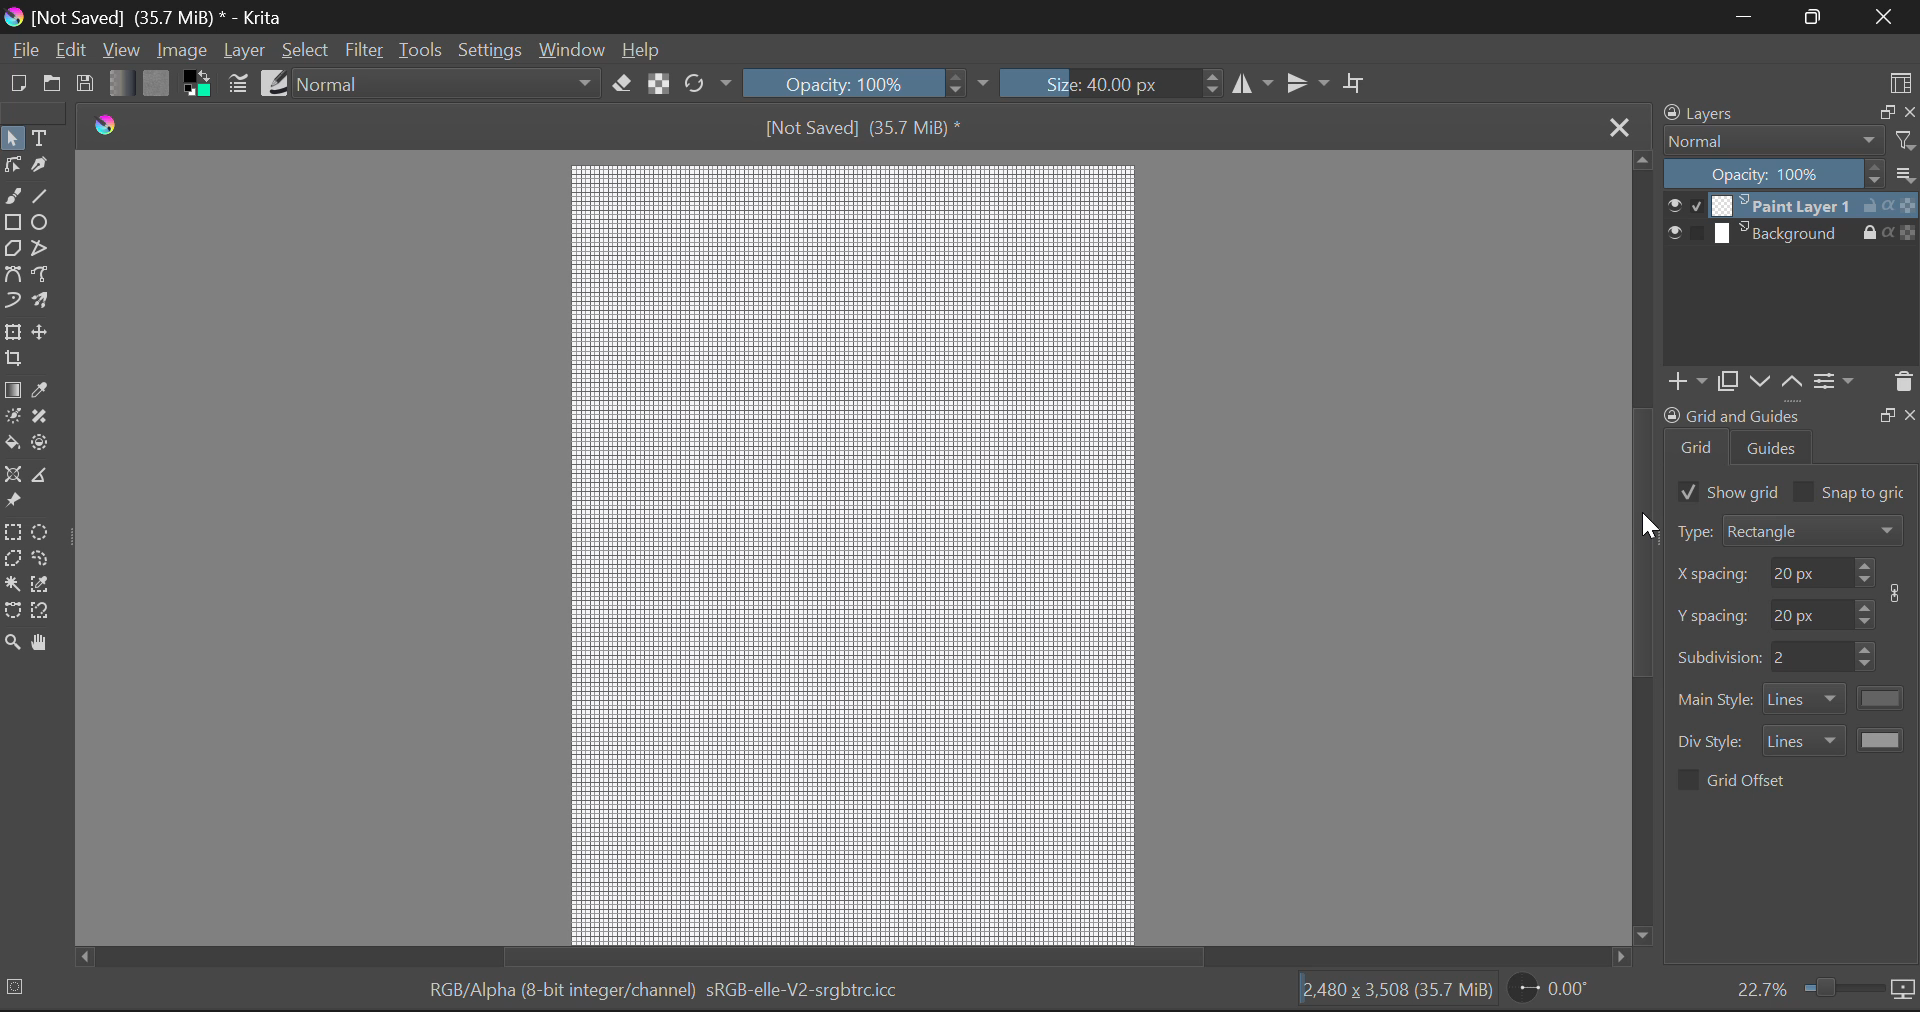 The image size is (1920, 1012). Describe the element at coordinates (84, 80) in the screenshot. I see `Save` at that location.